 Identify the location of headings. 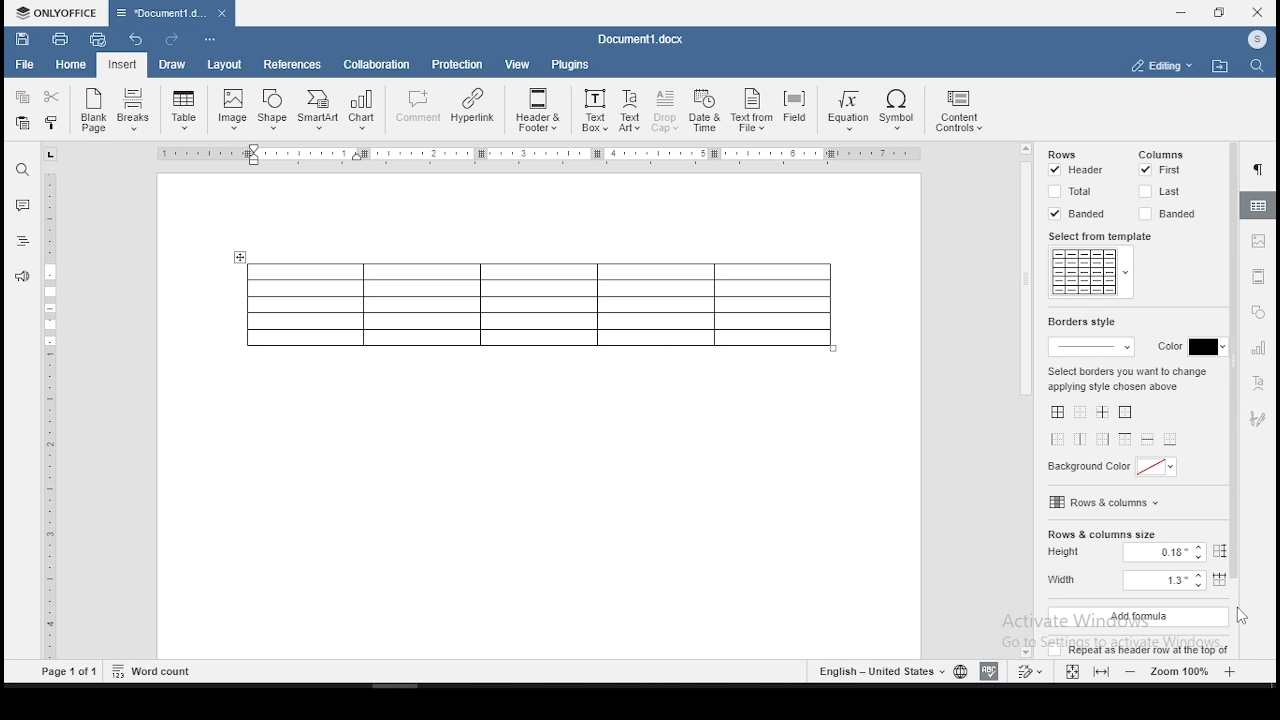
(23, 241).